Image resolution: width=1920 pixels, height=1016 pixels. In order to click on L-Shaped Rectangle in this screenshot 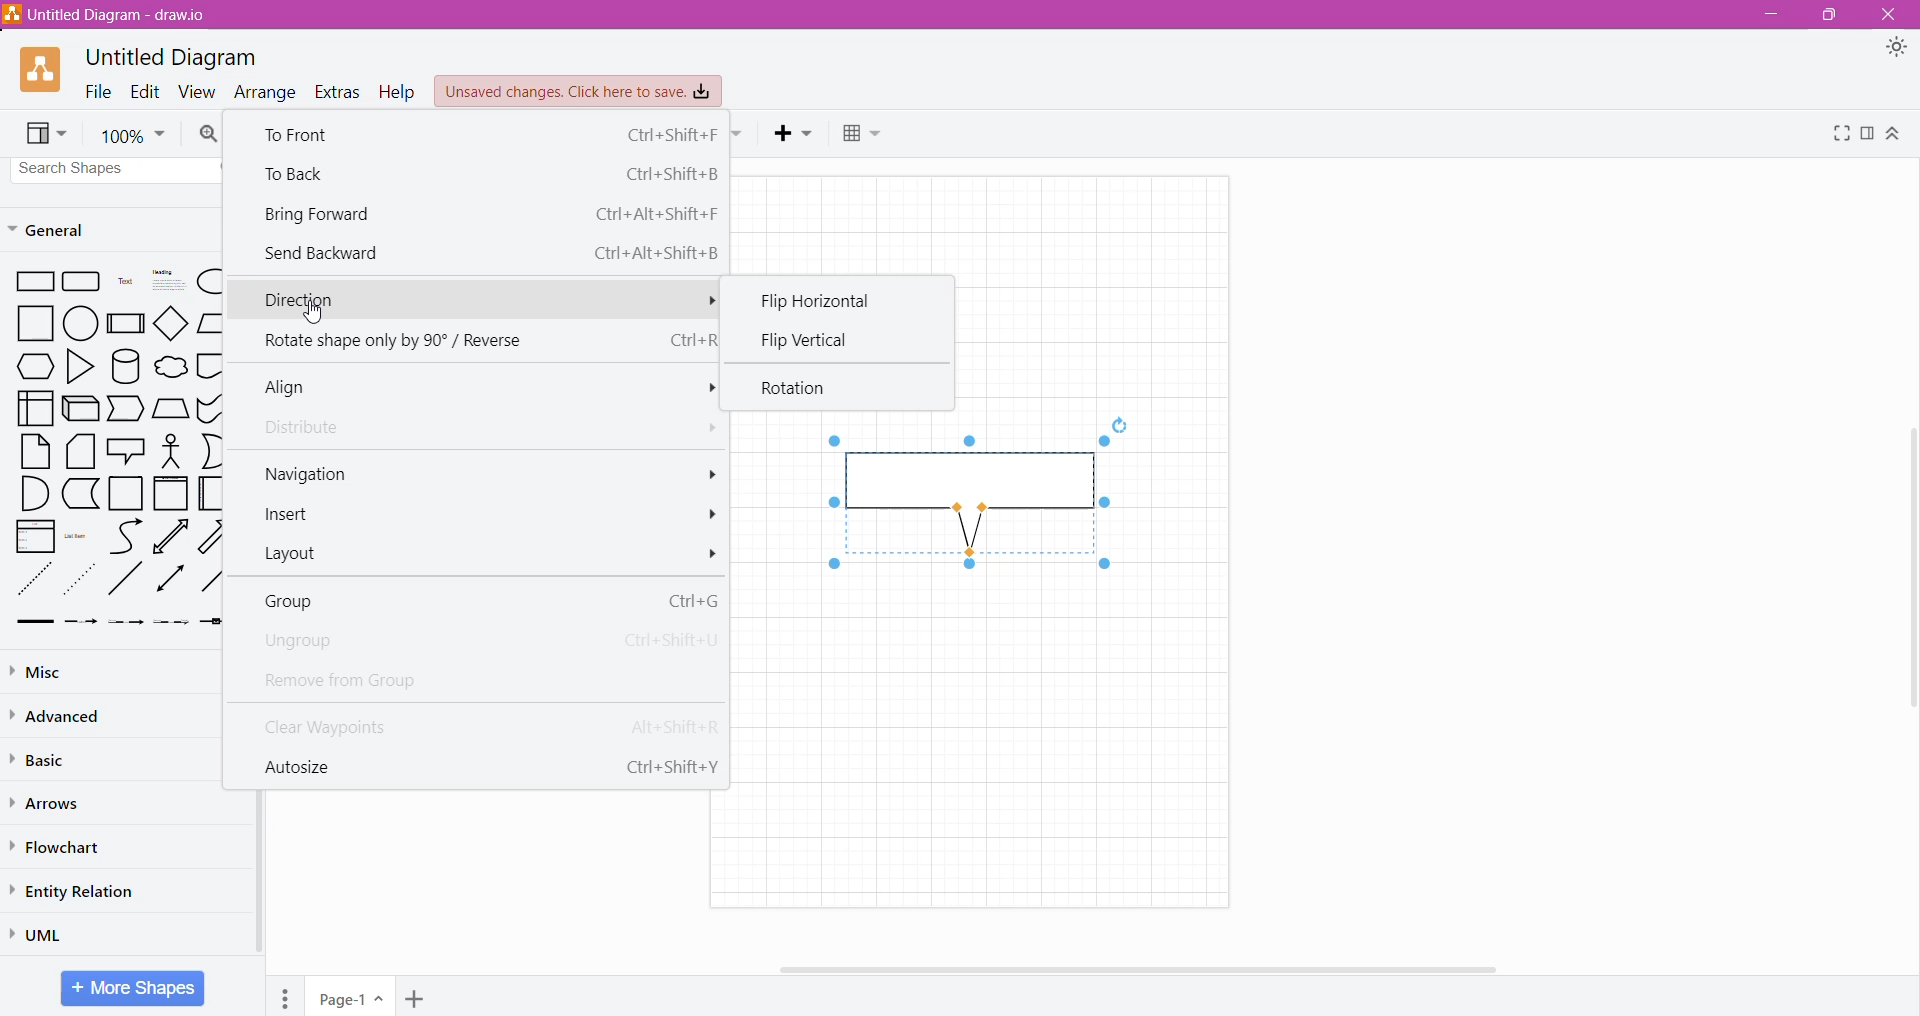, I will do `click(79, 494)`.